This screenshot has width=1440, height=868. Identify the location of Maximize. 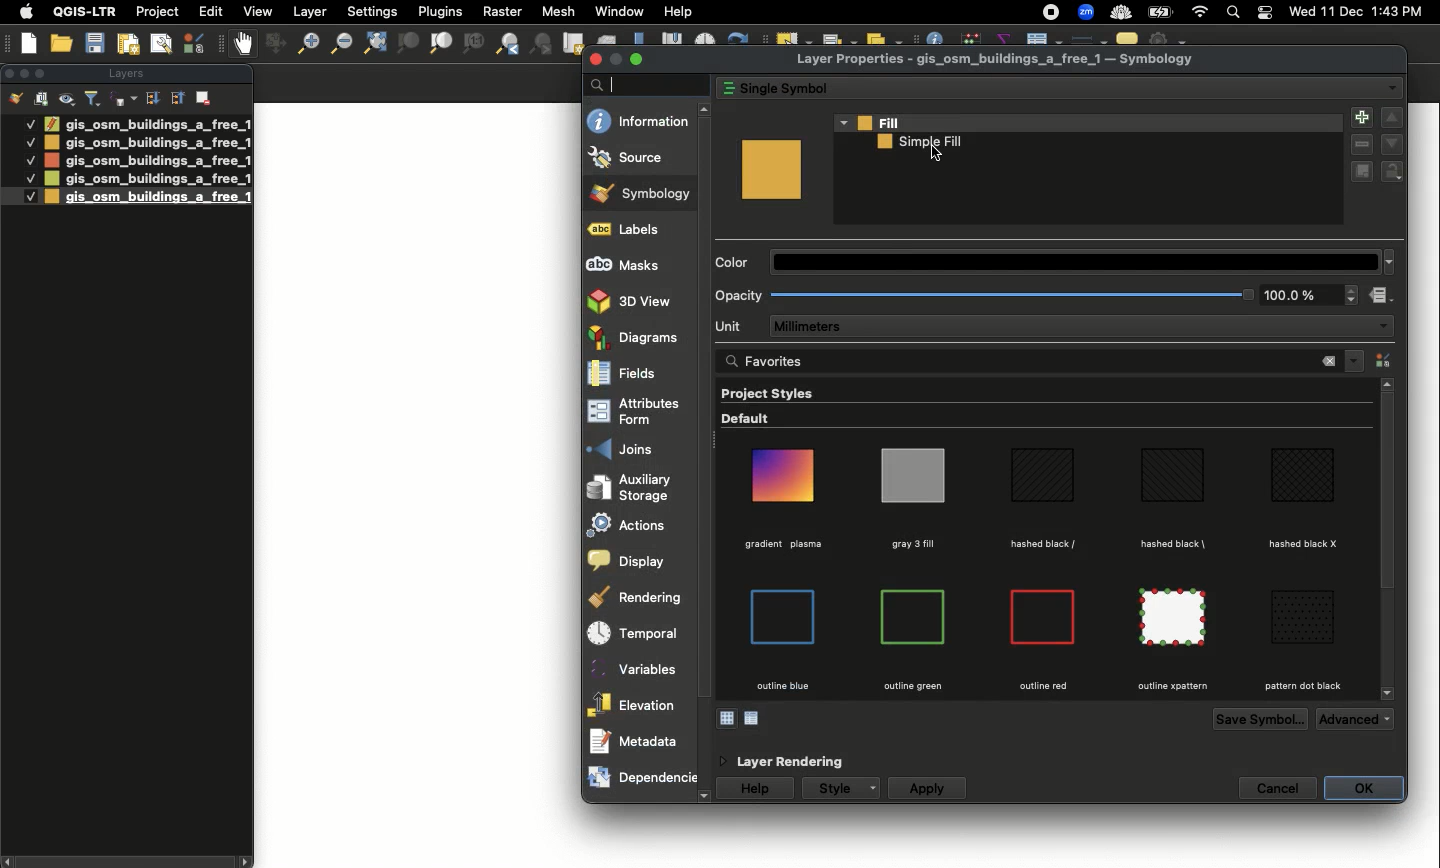
(44, 73).